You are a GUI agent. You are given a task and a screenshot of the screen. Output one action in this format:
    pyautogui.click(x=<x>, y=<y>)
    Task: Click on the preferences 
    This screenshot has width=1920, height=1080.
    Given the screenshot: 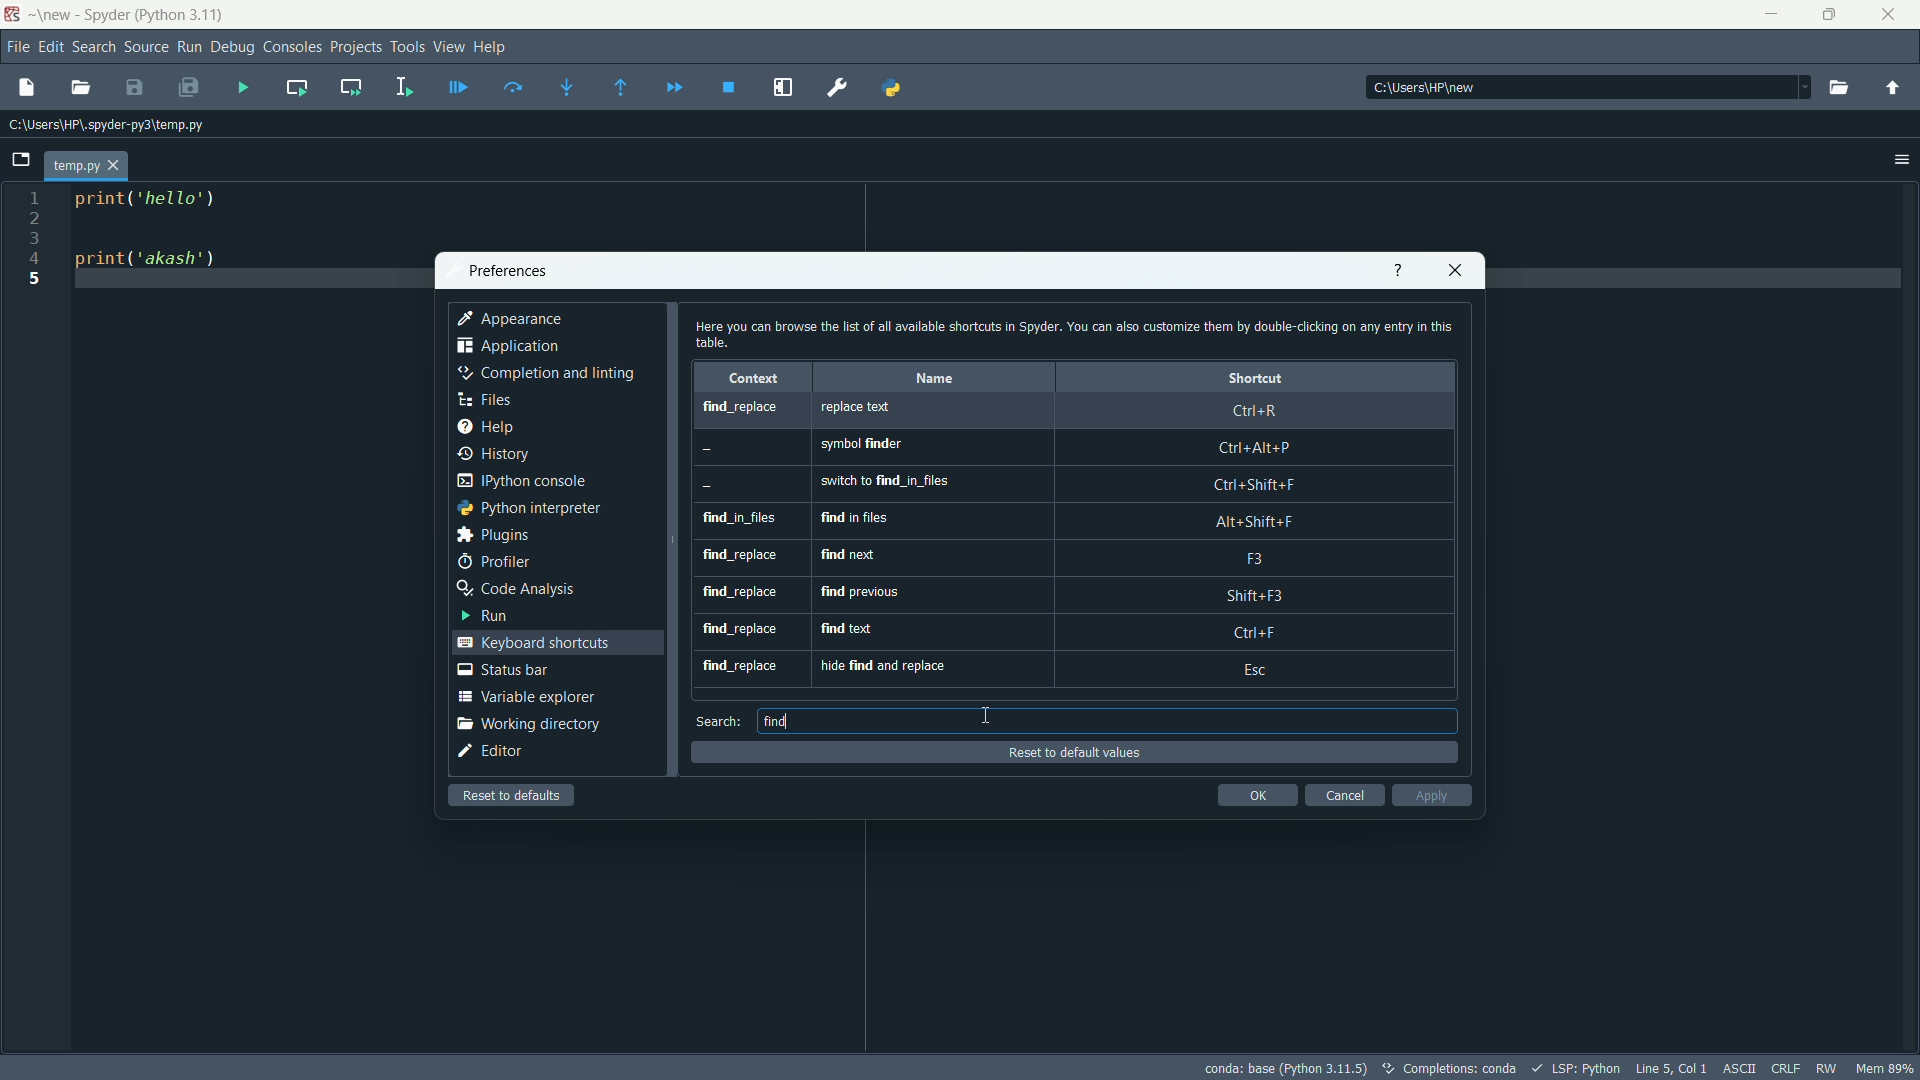 What is the action you would take?
    pyautogui.click(x=838, y=88)
    